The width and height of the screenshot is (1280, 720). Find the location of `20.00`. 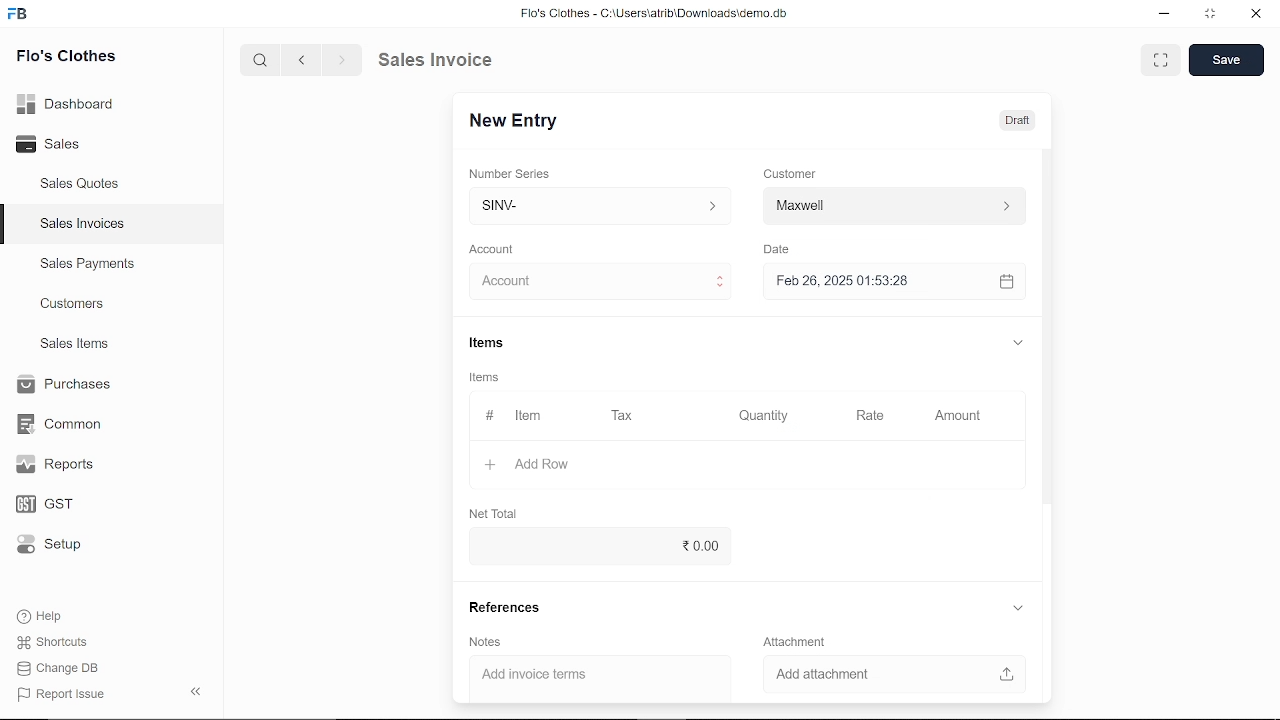

20.00 is located at coordinates (595, 545).